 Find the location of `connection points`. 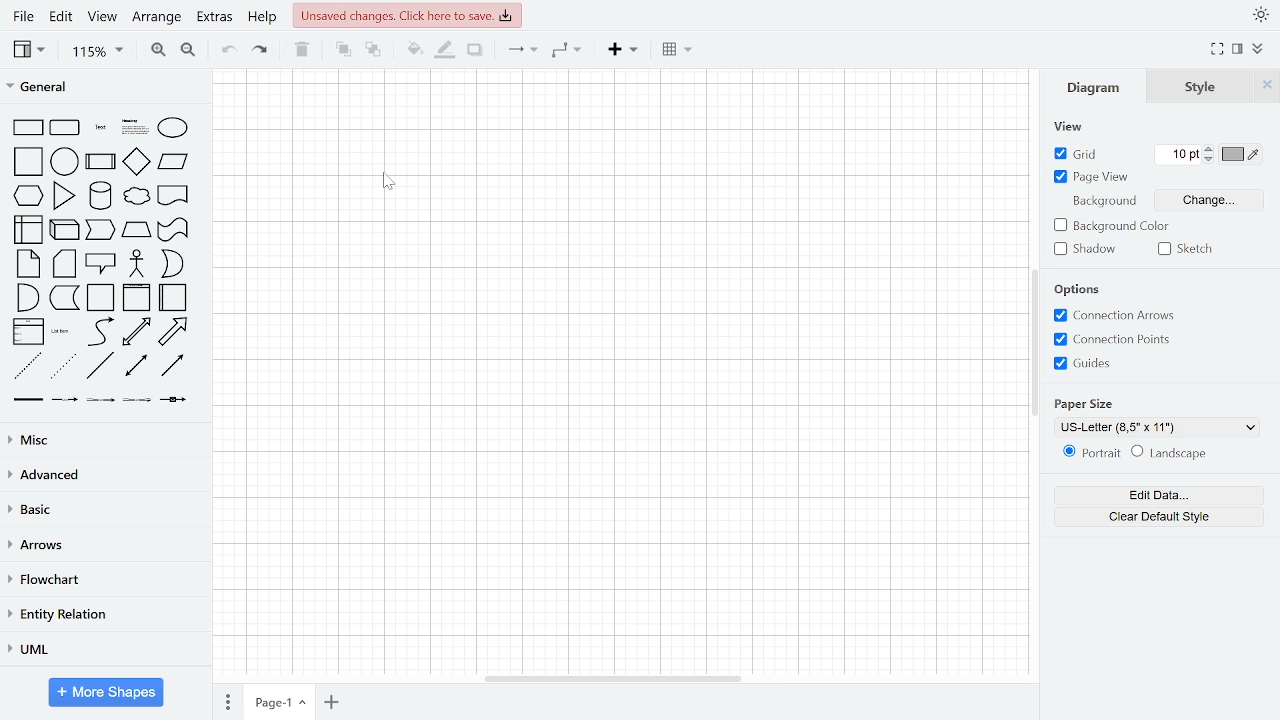

connection points is located at coordinates (1113, 338).